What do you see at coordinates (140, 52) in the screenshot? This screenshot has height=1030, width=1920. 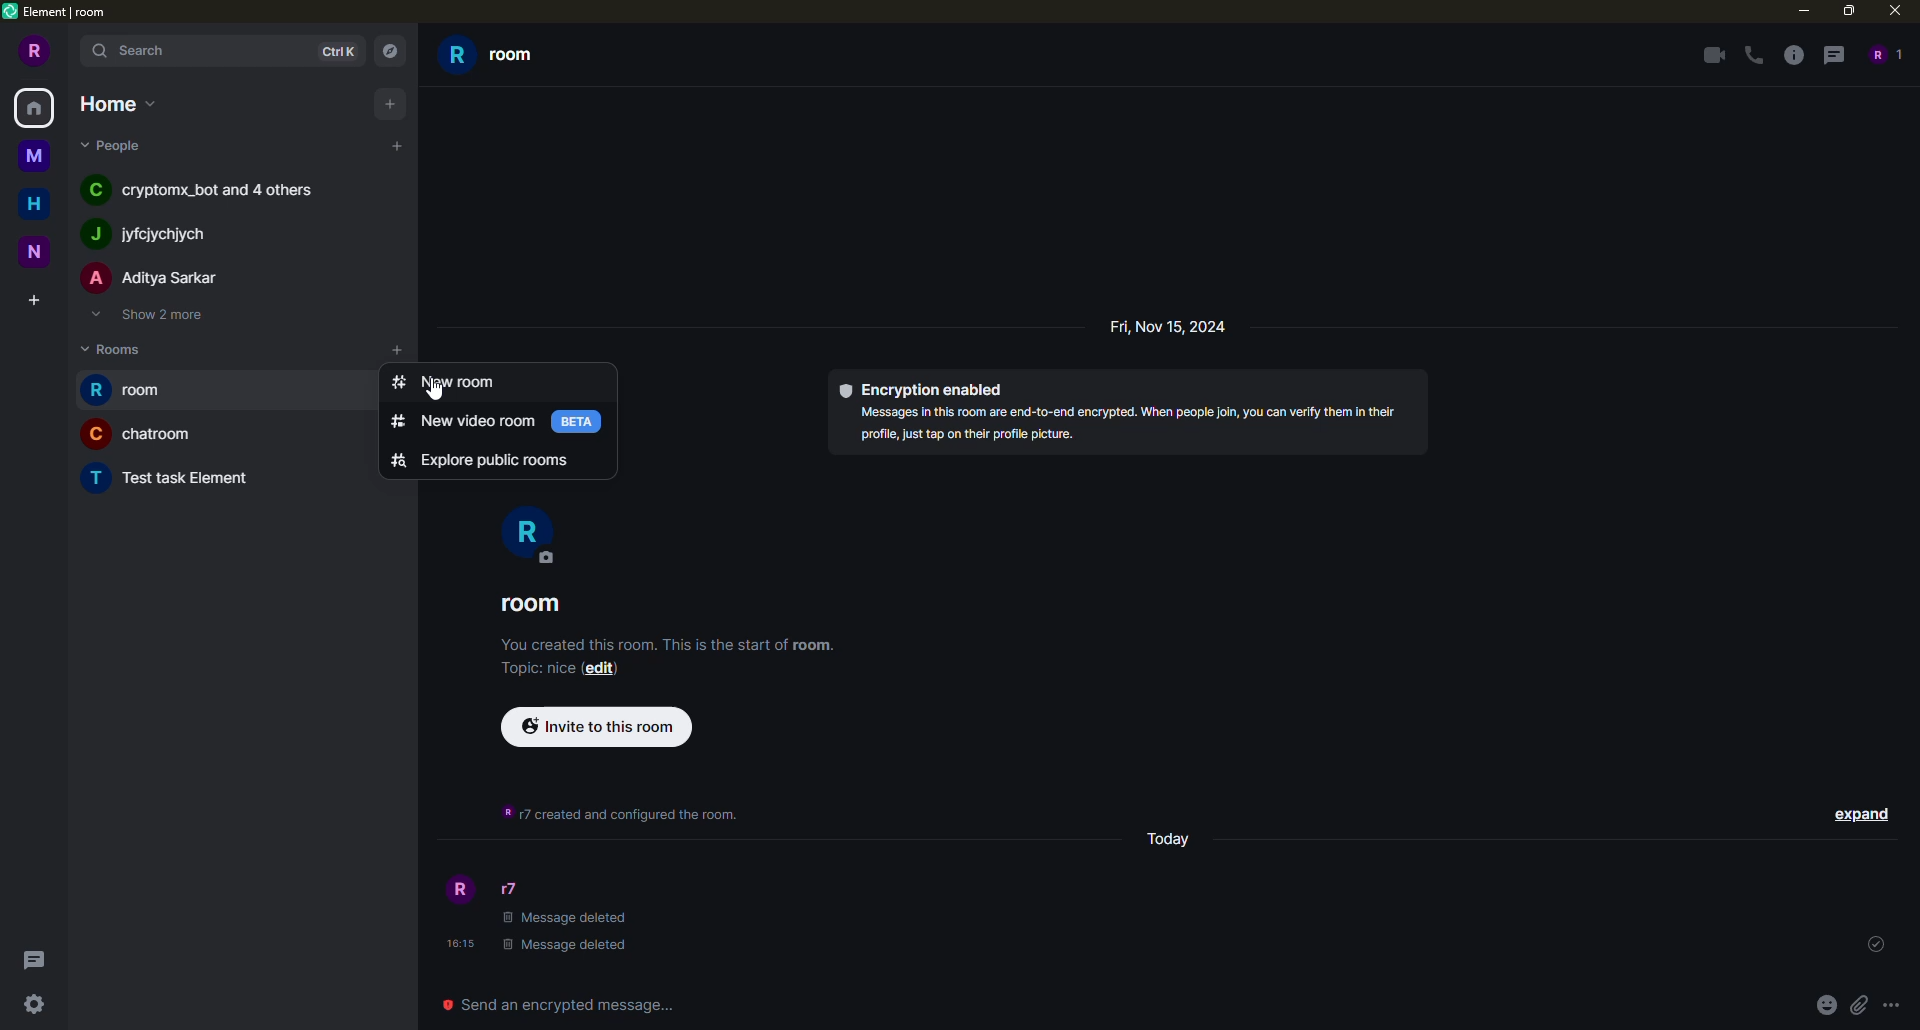 I see `search` at bounding box center [140, 52].